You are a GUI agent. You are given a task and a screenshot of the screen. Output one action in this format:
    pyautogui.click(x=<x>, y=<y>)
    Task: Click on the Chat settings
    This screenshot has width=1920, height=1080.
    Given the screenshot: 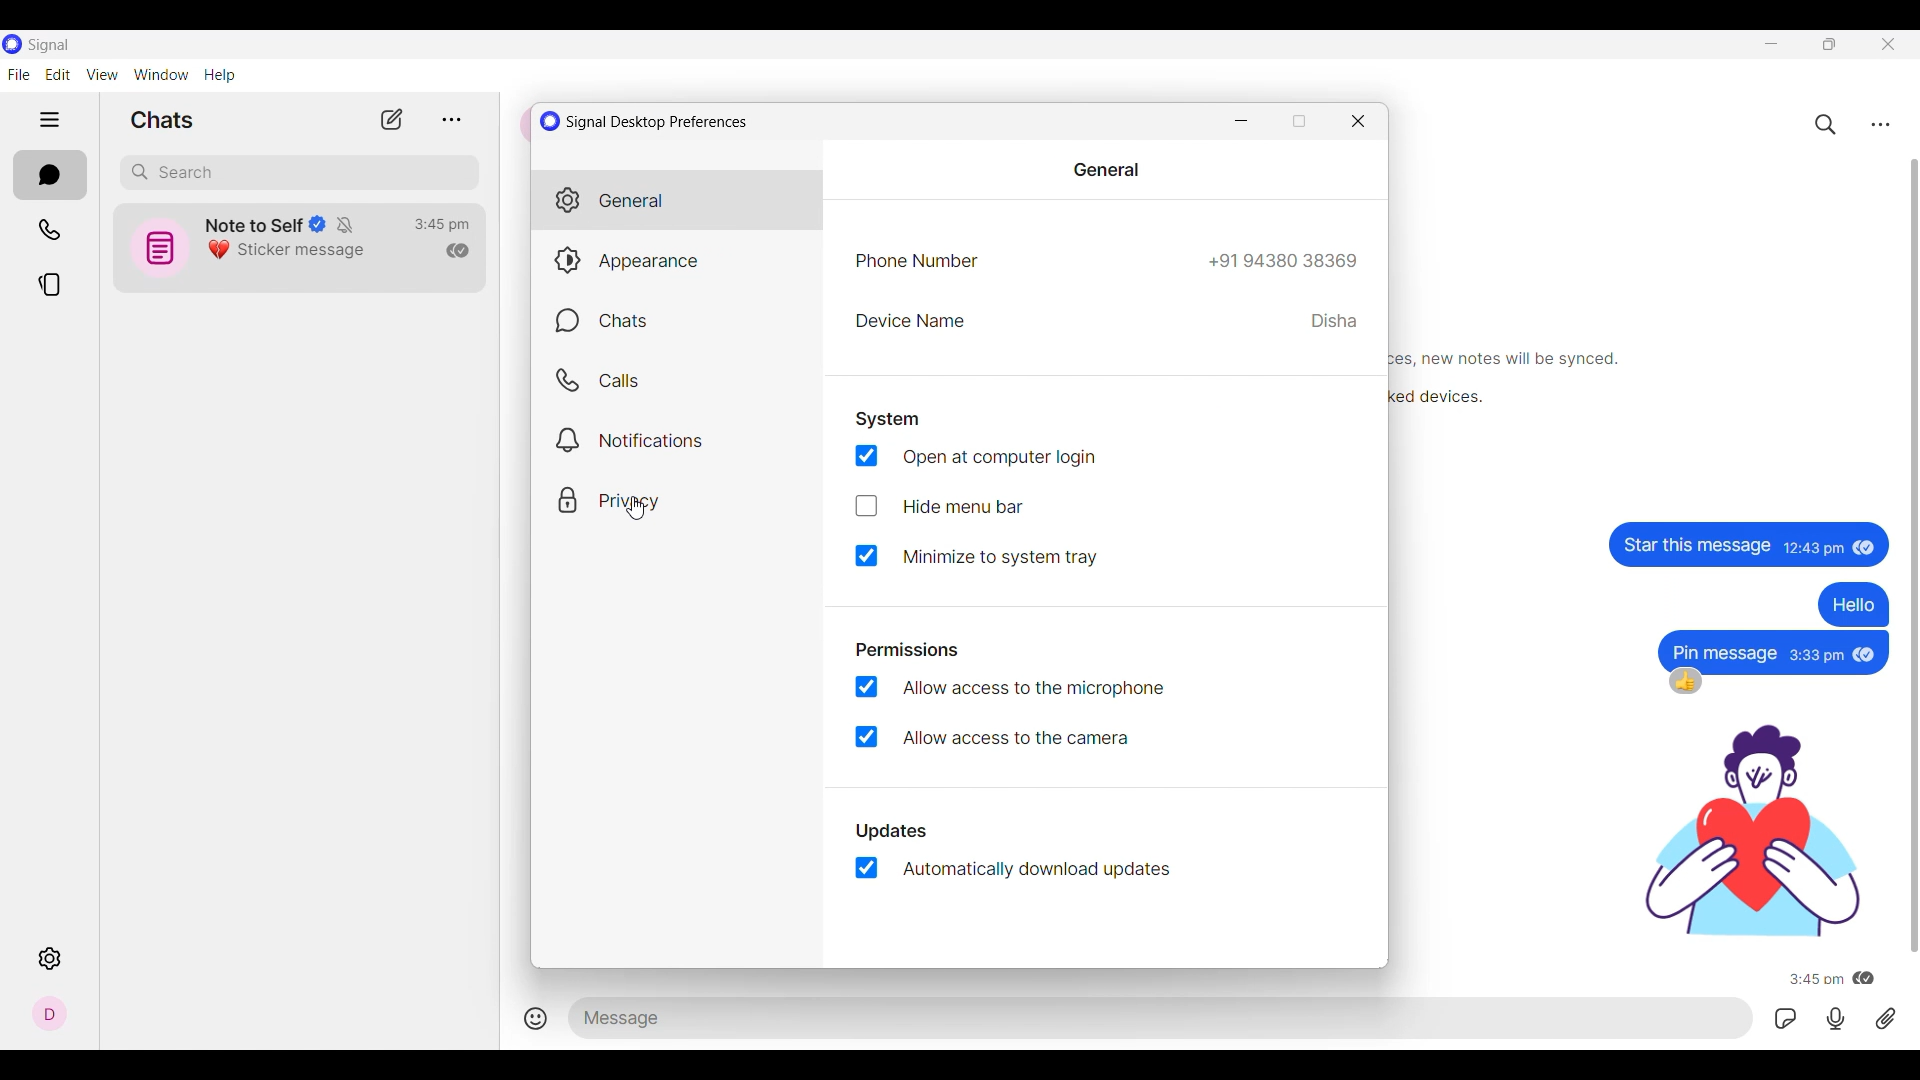 What is the action you would take?
    pyautogui.click(x=1880, y=125)
    